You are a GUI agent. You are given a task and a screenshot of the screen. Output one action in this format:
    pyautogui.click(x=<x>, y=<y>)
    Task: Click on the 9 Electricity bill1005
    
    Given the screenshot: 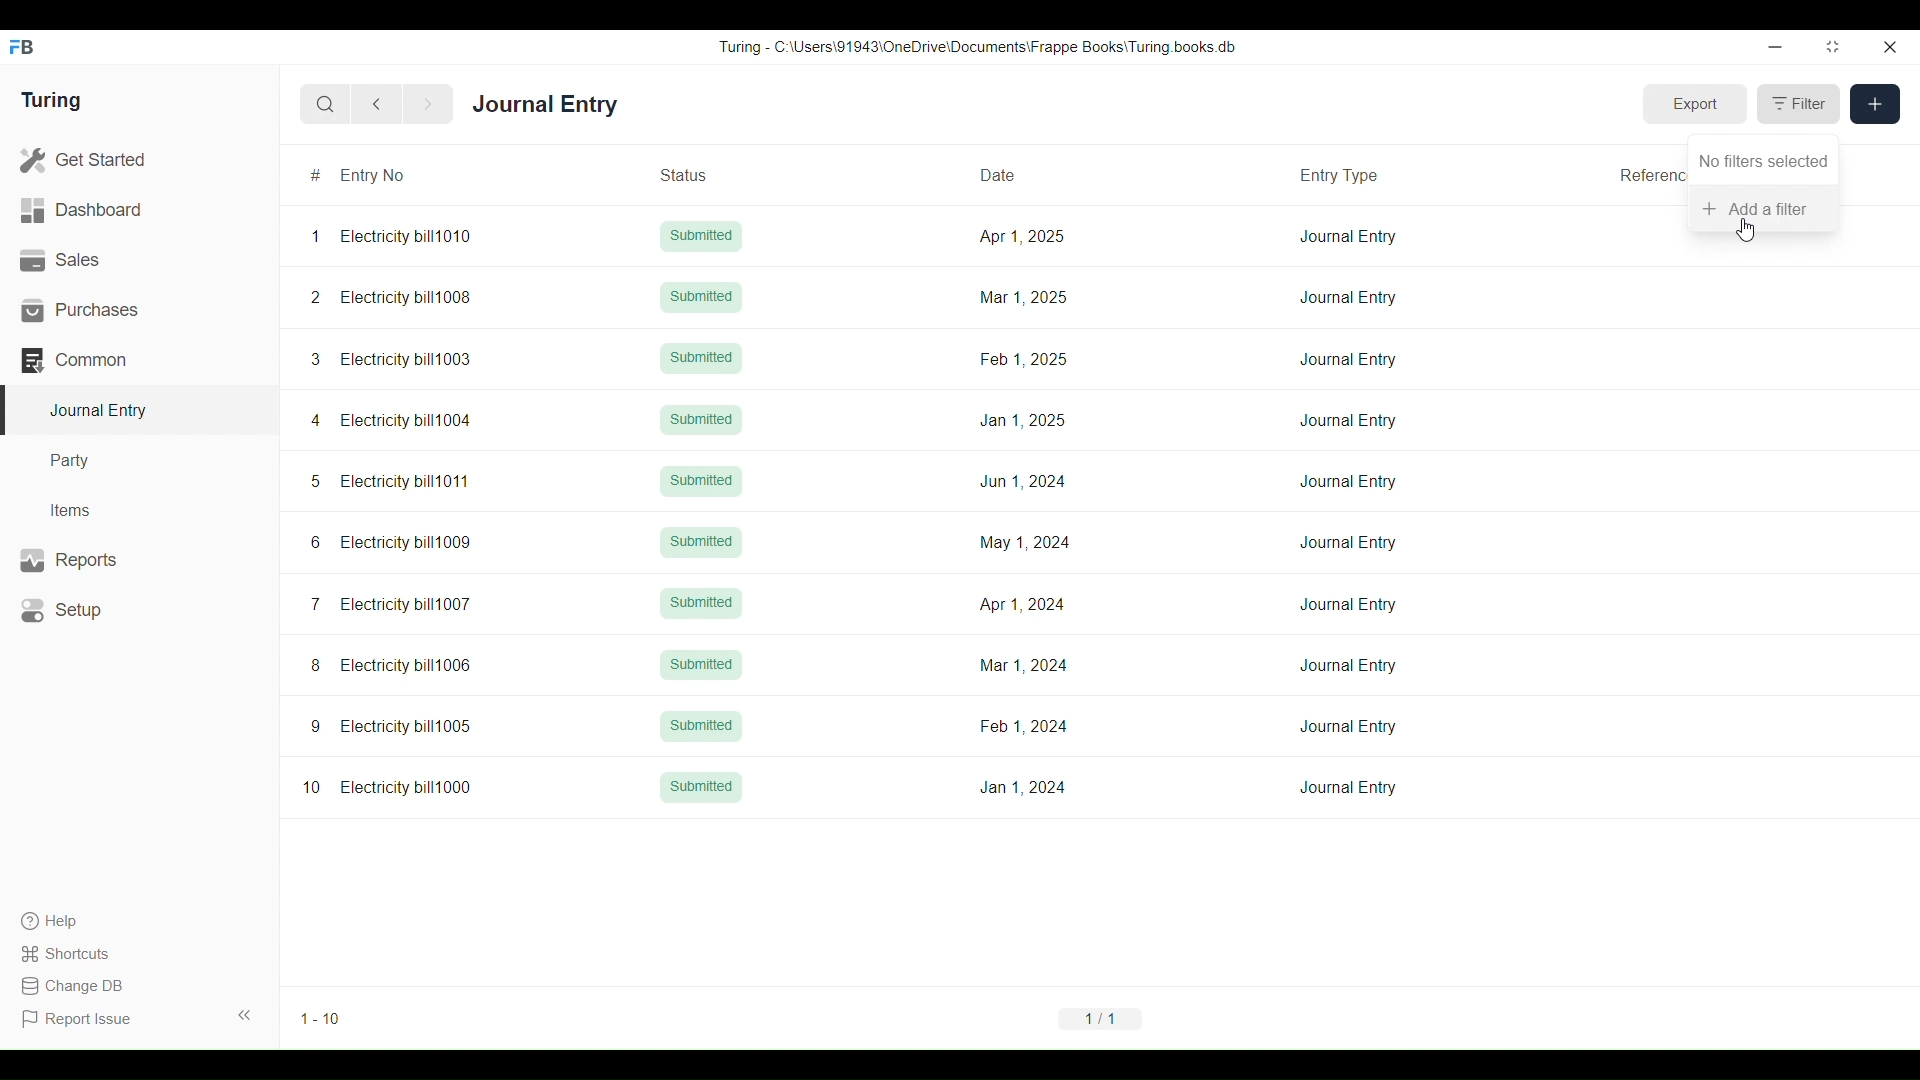 What is the action you would take?
    pyautogui.click(x=392, y=726)
    